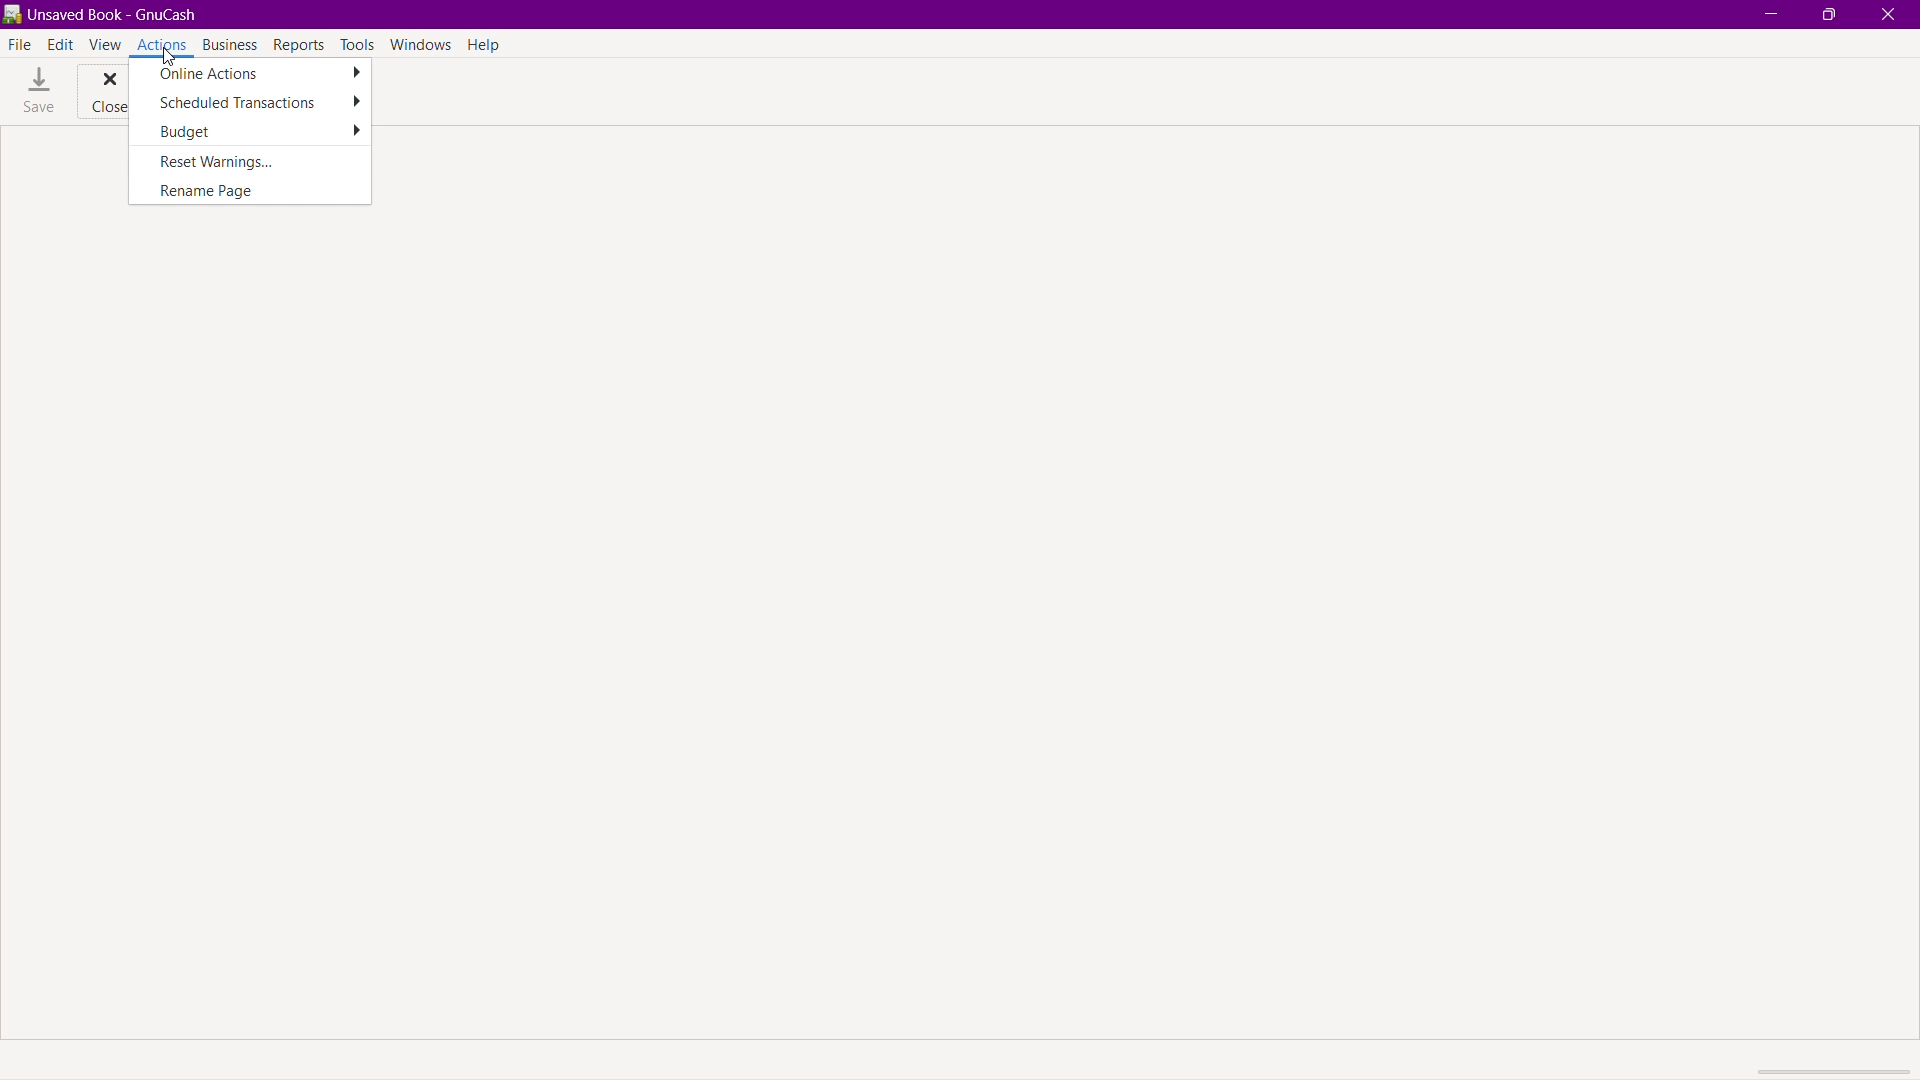  I want to click on Reports, so click(299, 42).